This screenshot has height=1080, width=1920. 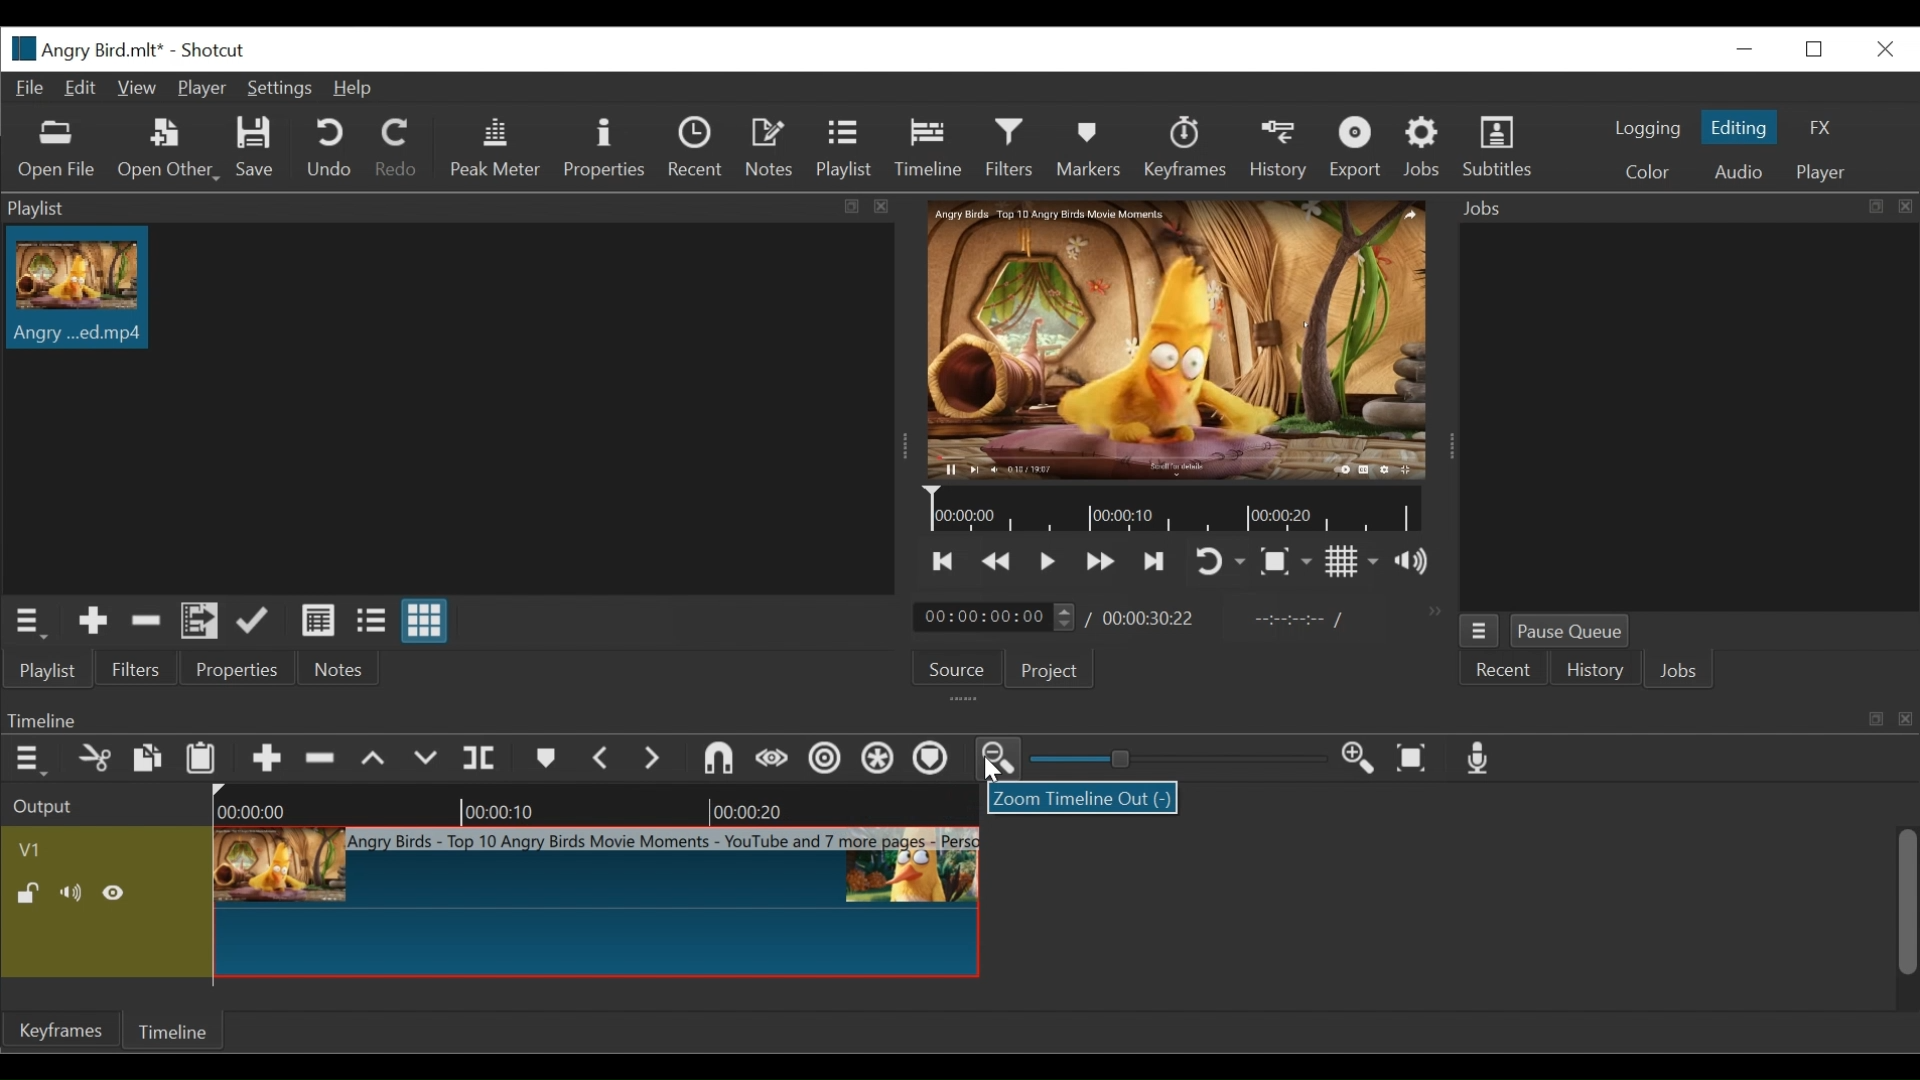 I want to click on Toggle play or pause, so click(x=1052, y=562).